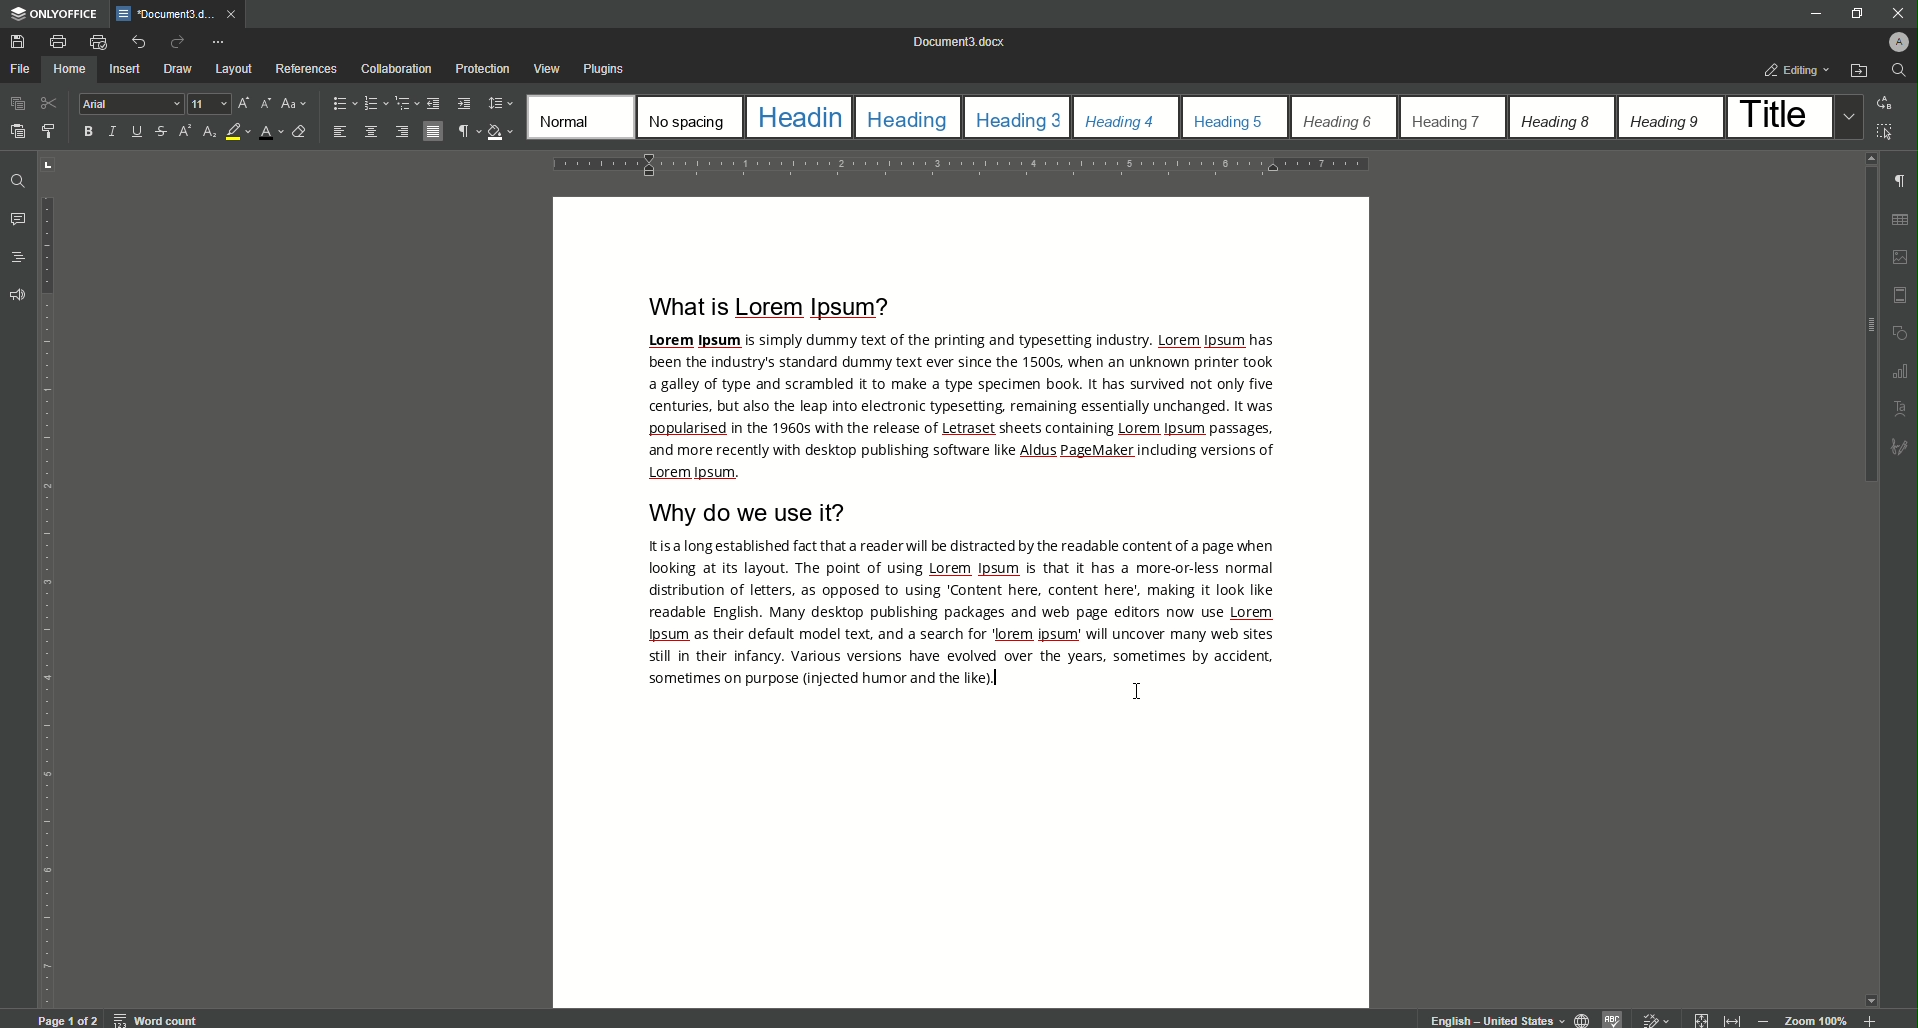 This screenshot has width=1918, height=1028. What do you see at coordinates (1891, 132) in the screenshot?
I see `Select` at bounding box center [1891, 132].